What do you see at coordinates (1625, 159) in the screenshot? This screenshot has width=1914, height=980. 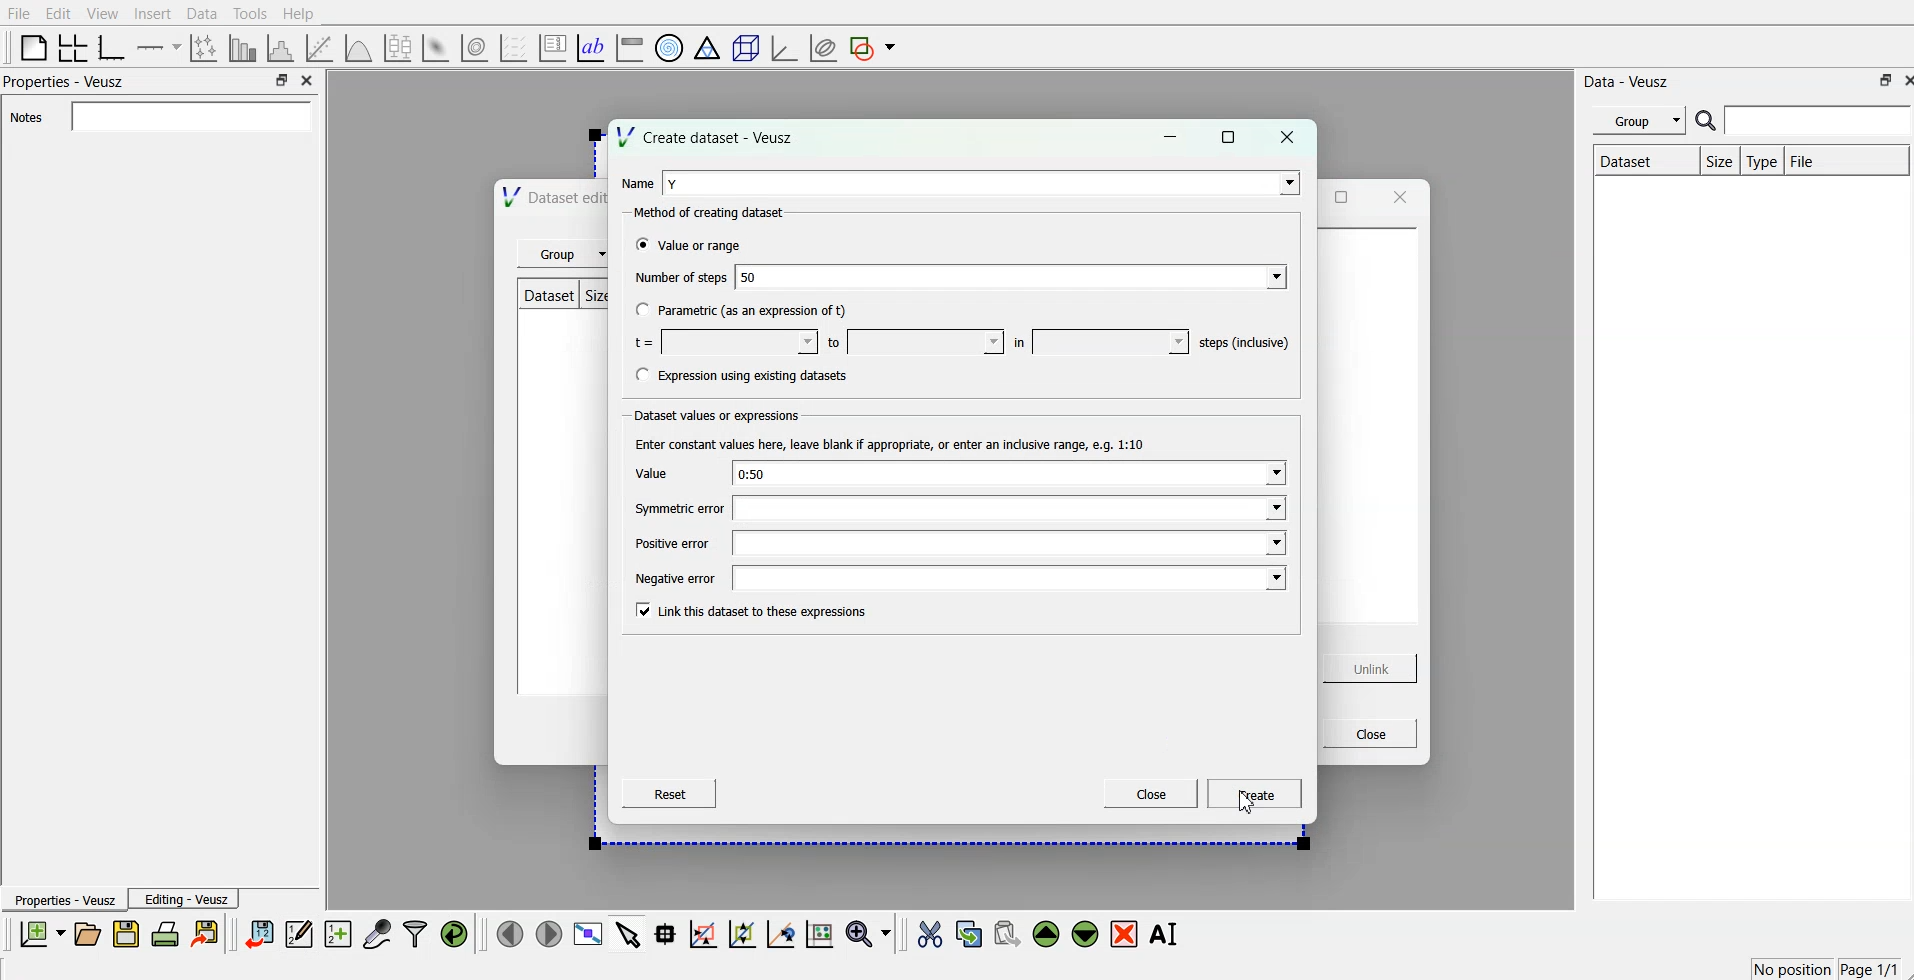 I see `Dataset` at bounding box center [1625, 159].